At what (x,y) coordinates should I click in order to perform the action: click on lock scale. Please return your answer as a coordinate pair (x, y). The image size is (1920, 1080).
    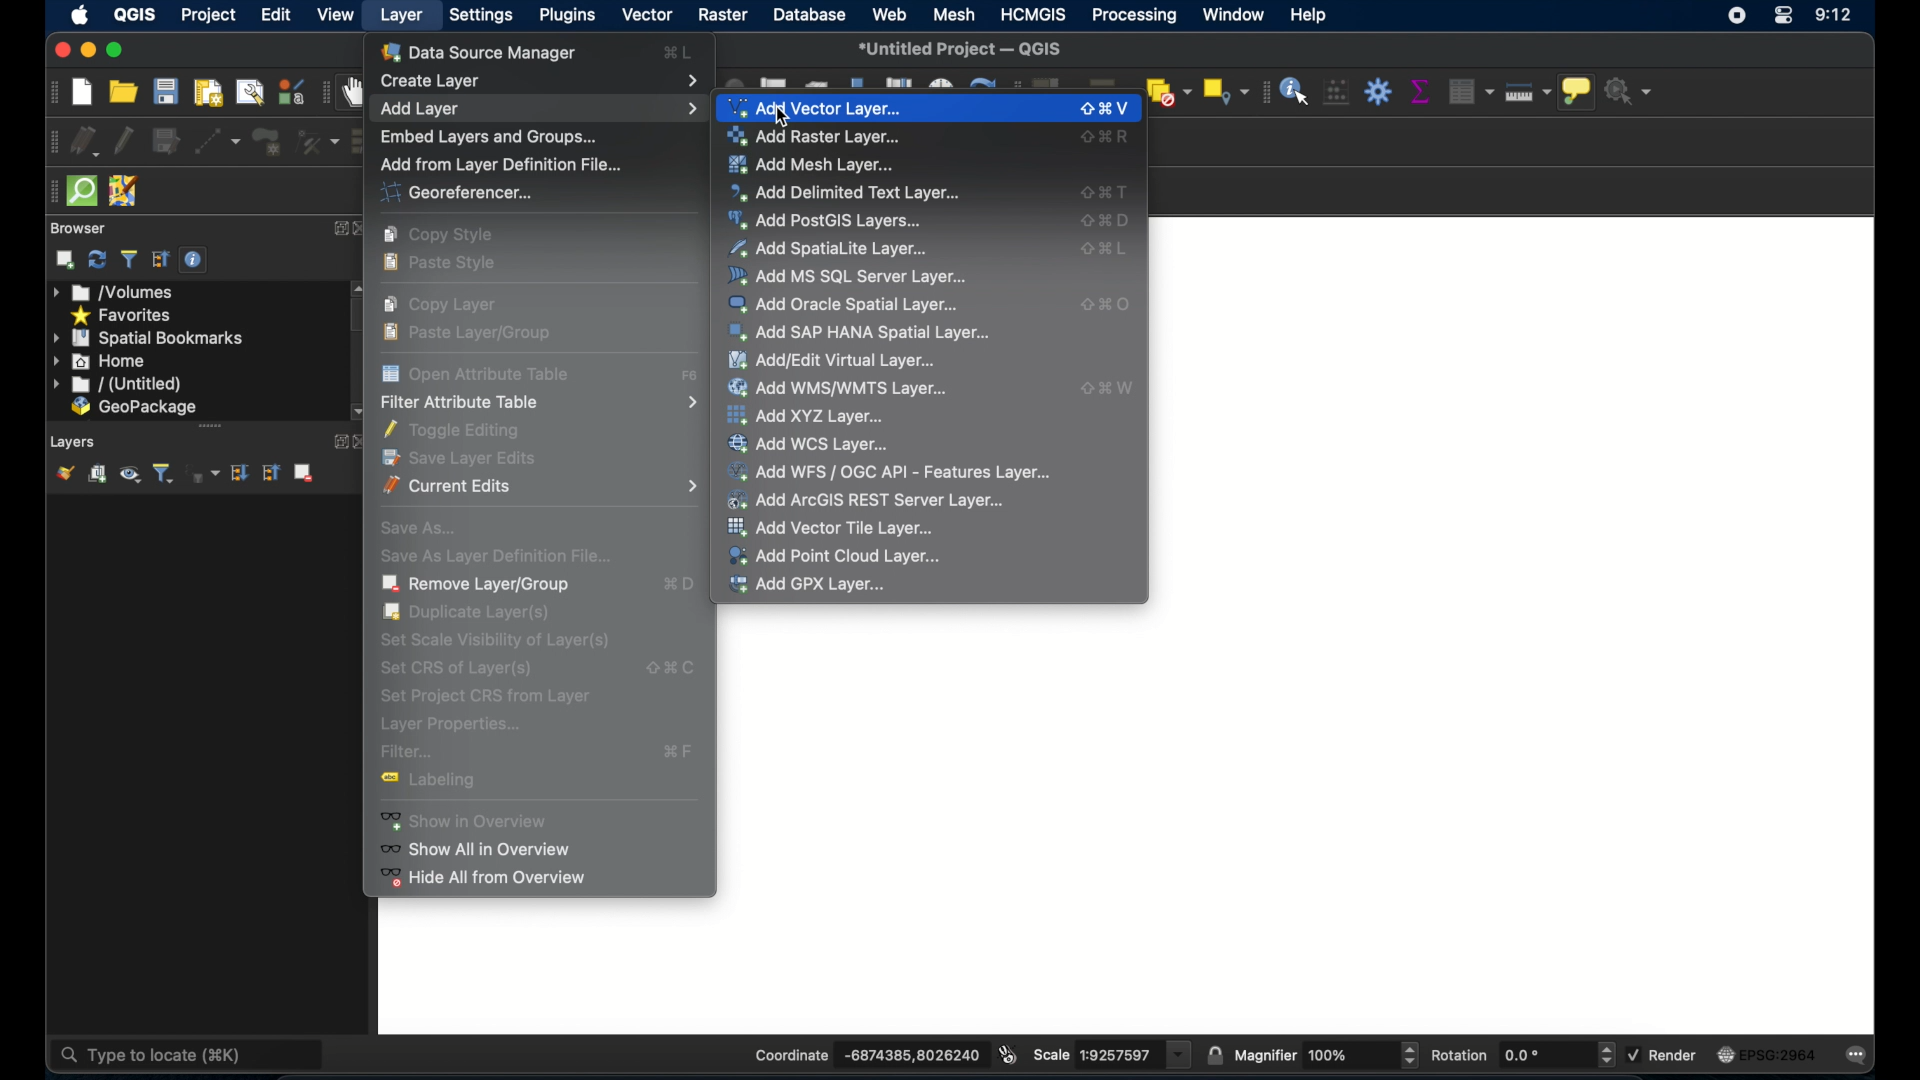
    Looking at the image, I should click on (1211, 1054).